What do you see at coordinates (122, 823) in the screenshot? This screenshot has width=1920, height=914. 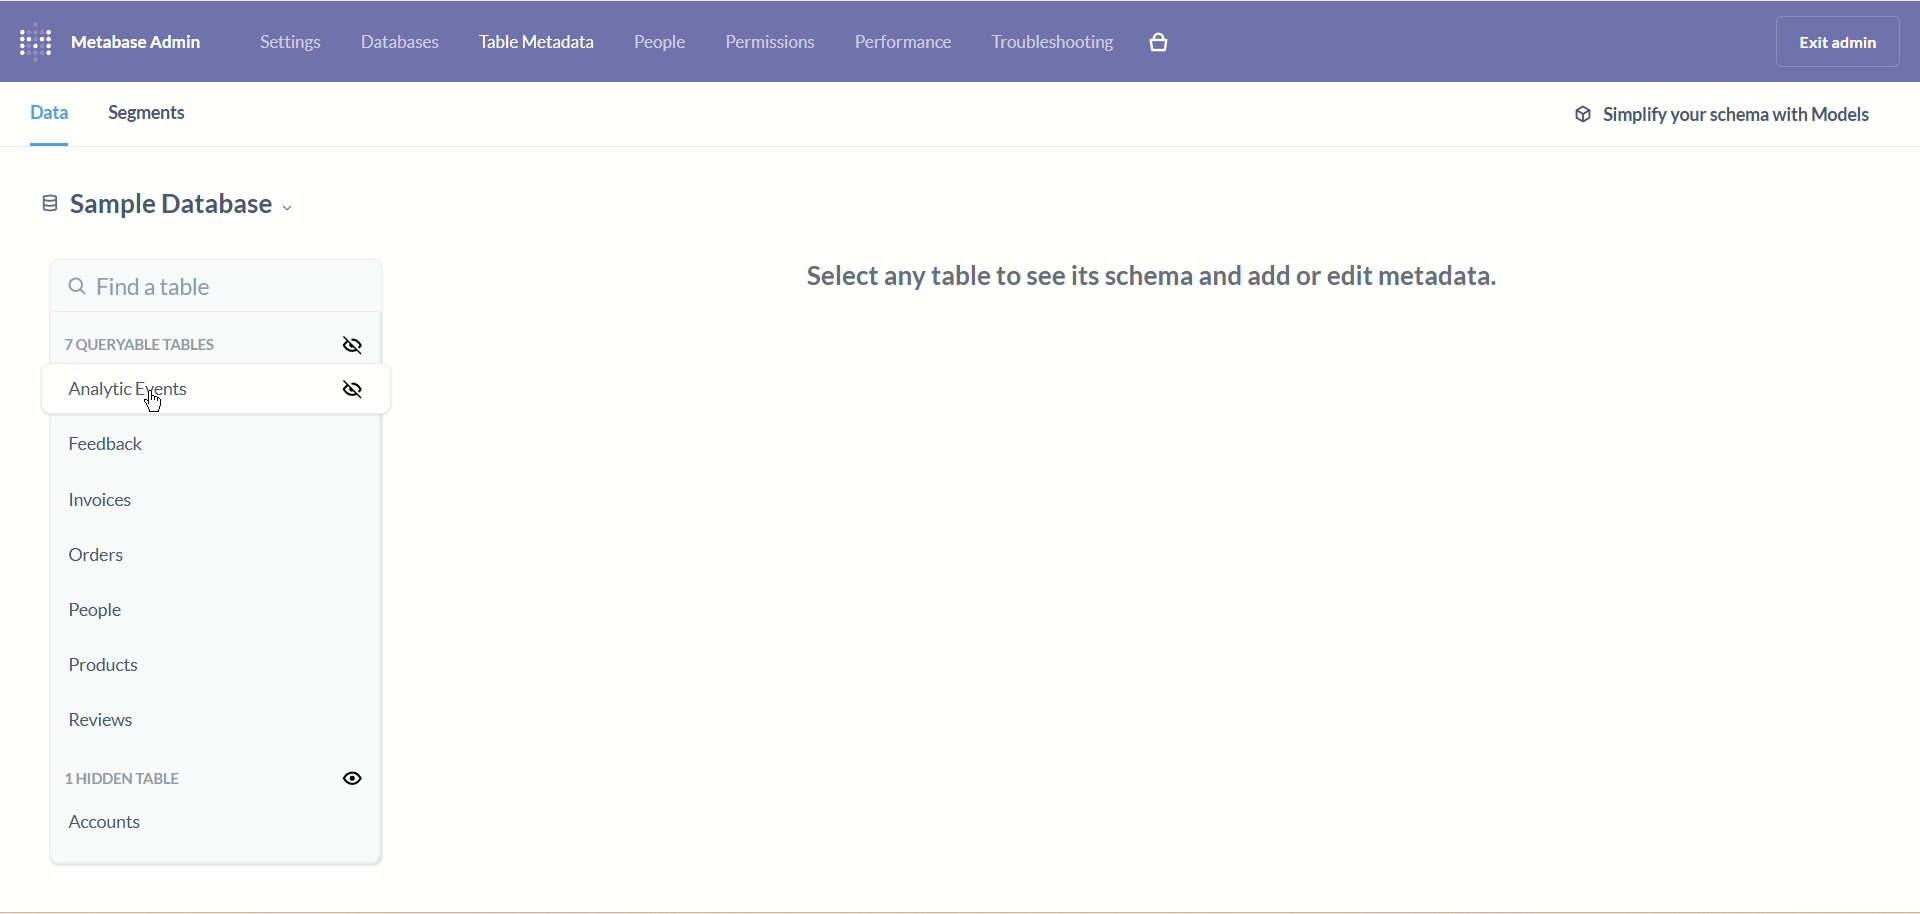 I see `accounts` at bounding box center [122, 823].